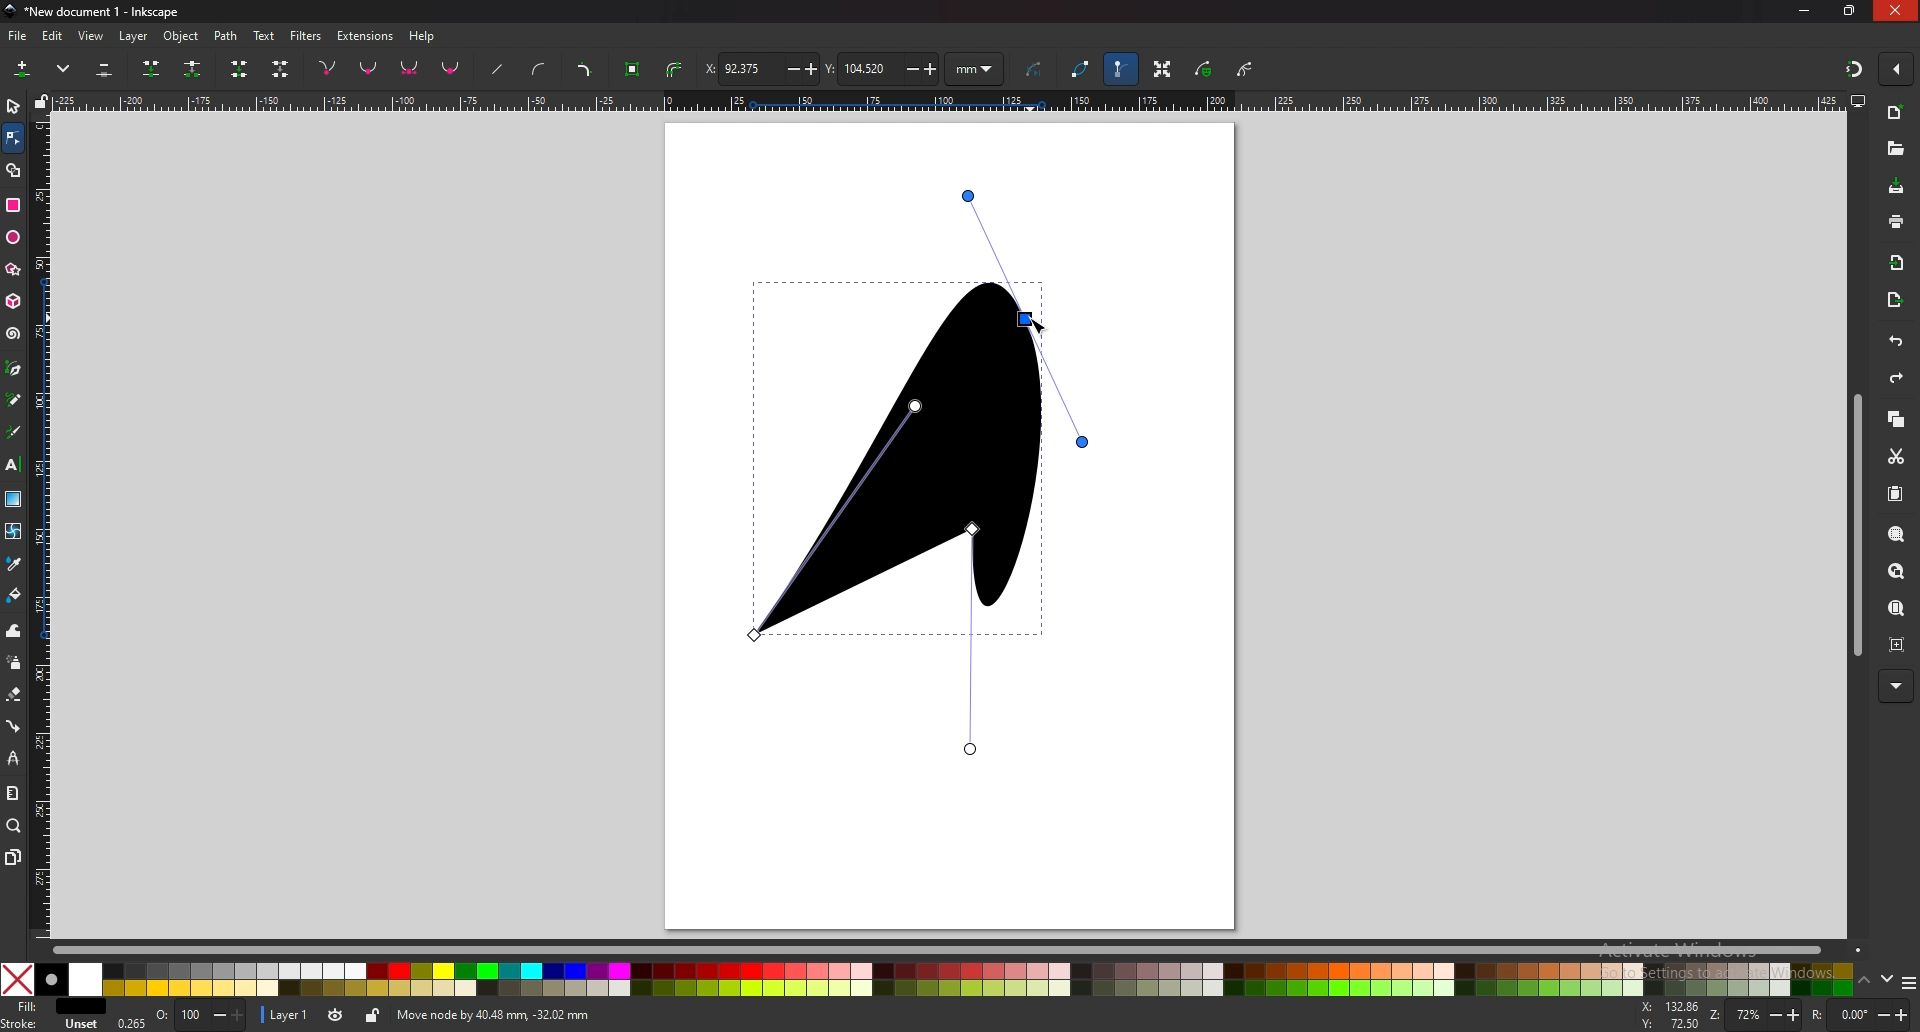 This screenshot has height=1032, width=1920. What do you see at coordinates (13, 563) in the screenshot?
I see `dropper` at bounding box center [13, 563].